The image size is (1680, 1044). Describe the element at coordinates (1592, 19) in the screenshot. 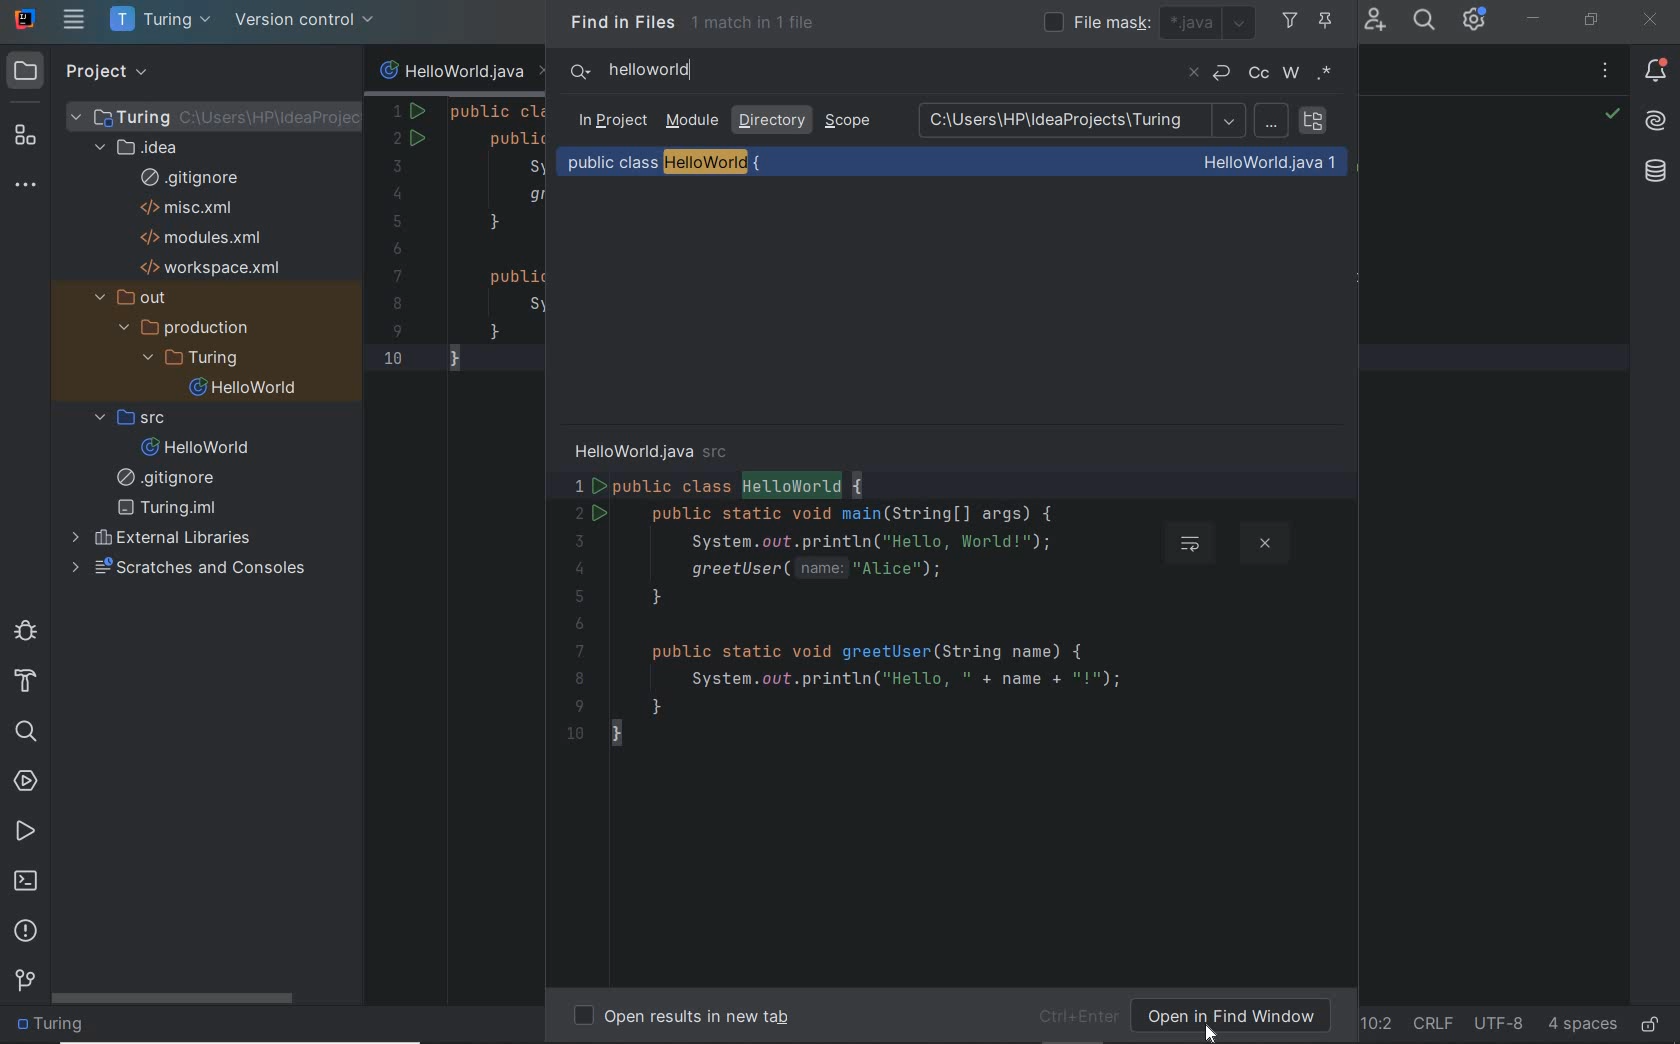

I see `RESTORE DOWN` at that location.